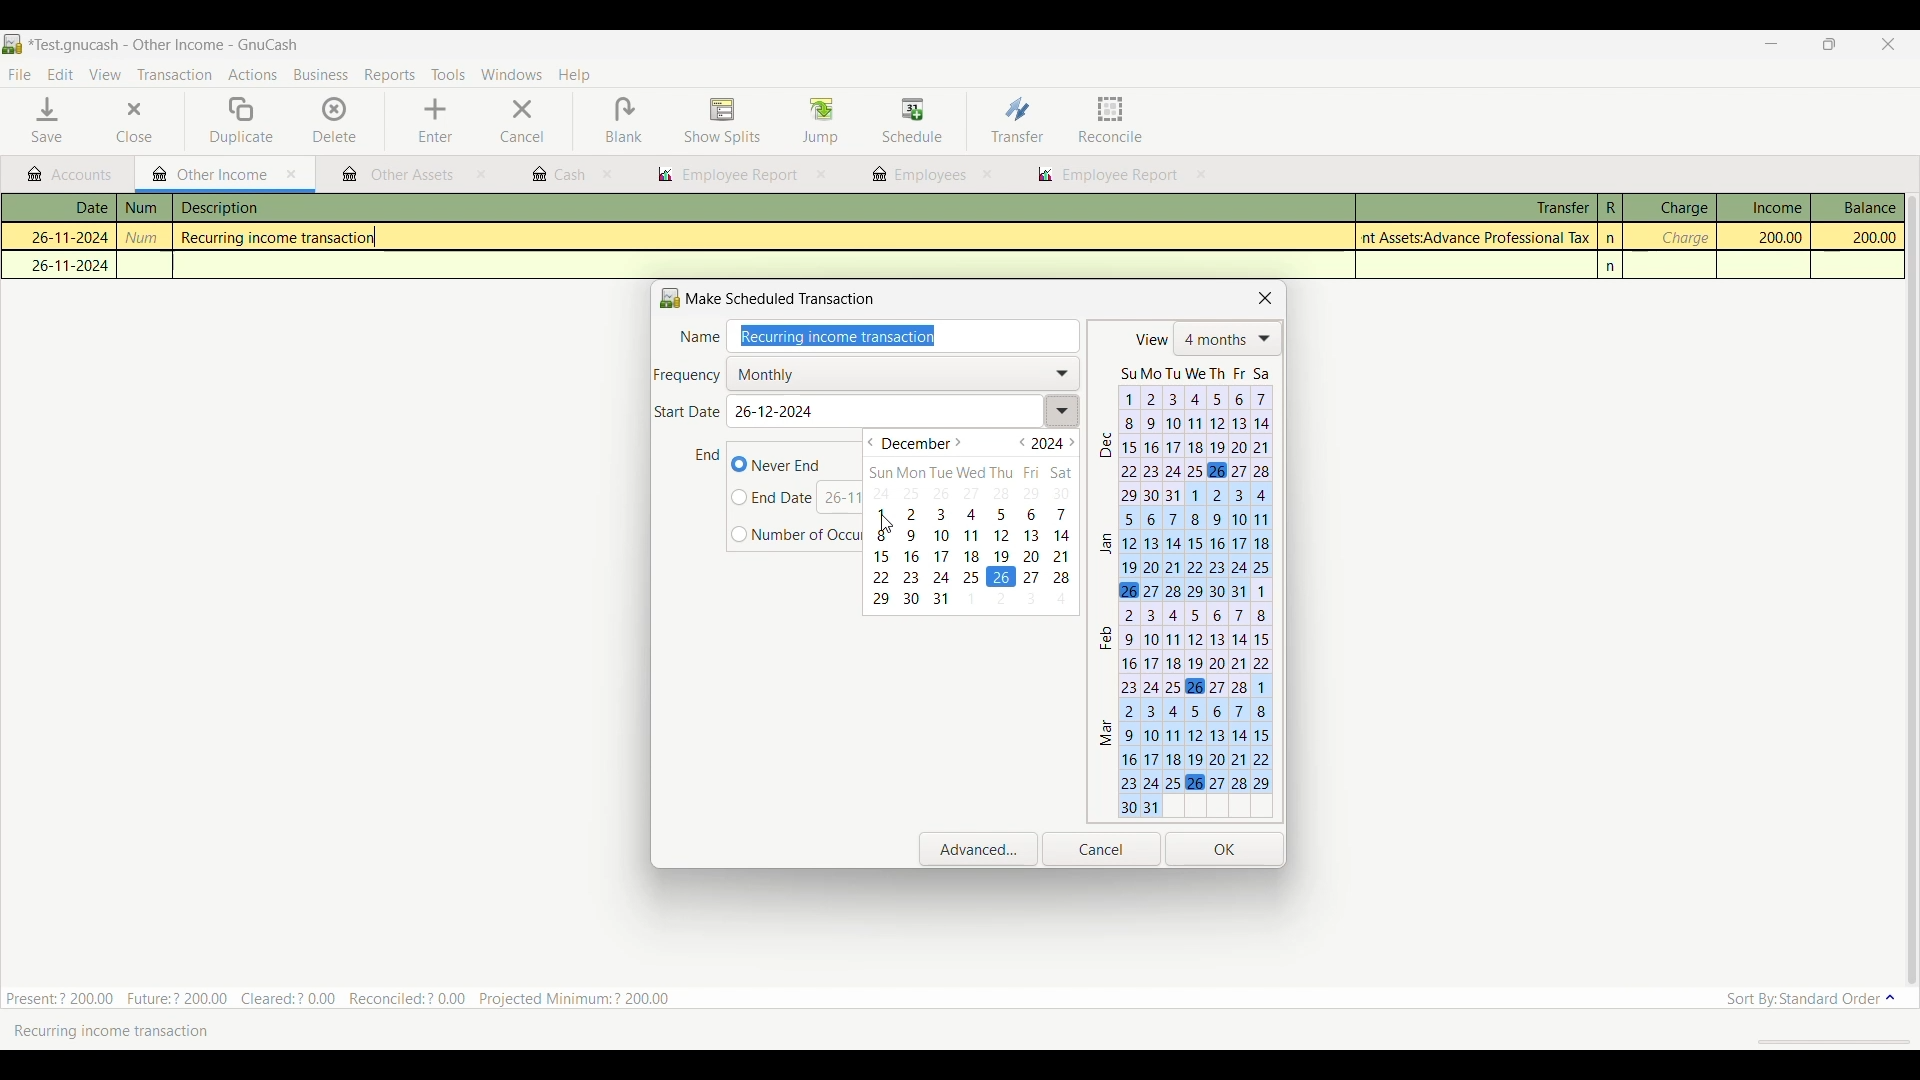 Image resolution: width=1920 pixels, height=1080 pixels. What do you see at coordinates (49, 120) in the screenshot?
I see `Save menu` at bounding box center [49, 120].